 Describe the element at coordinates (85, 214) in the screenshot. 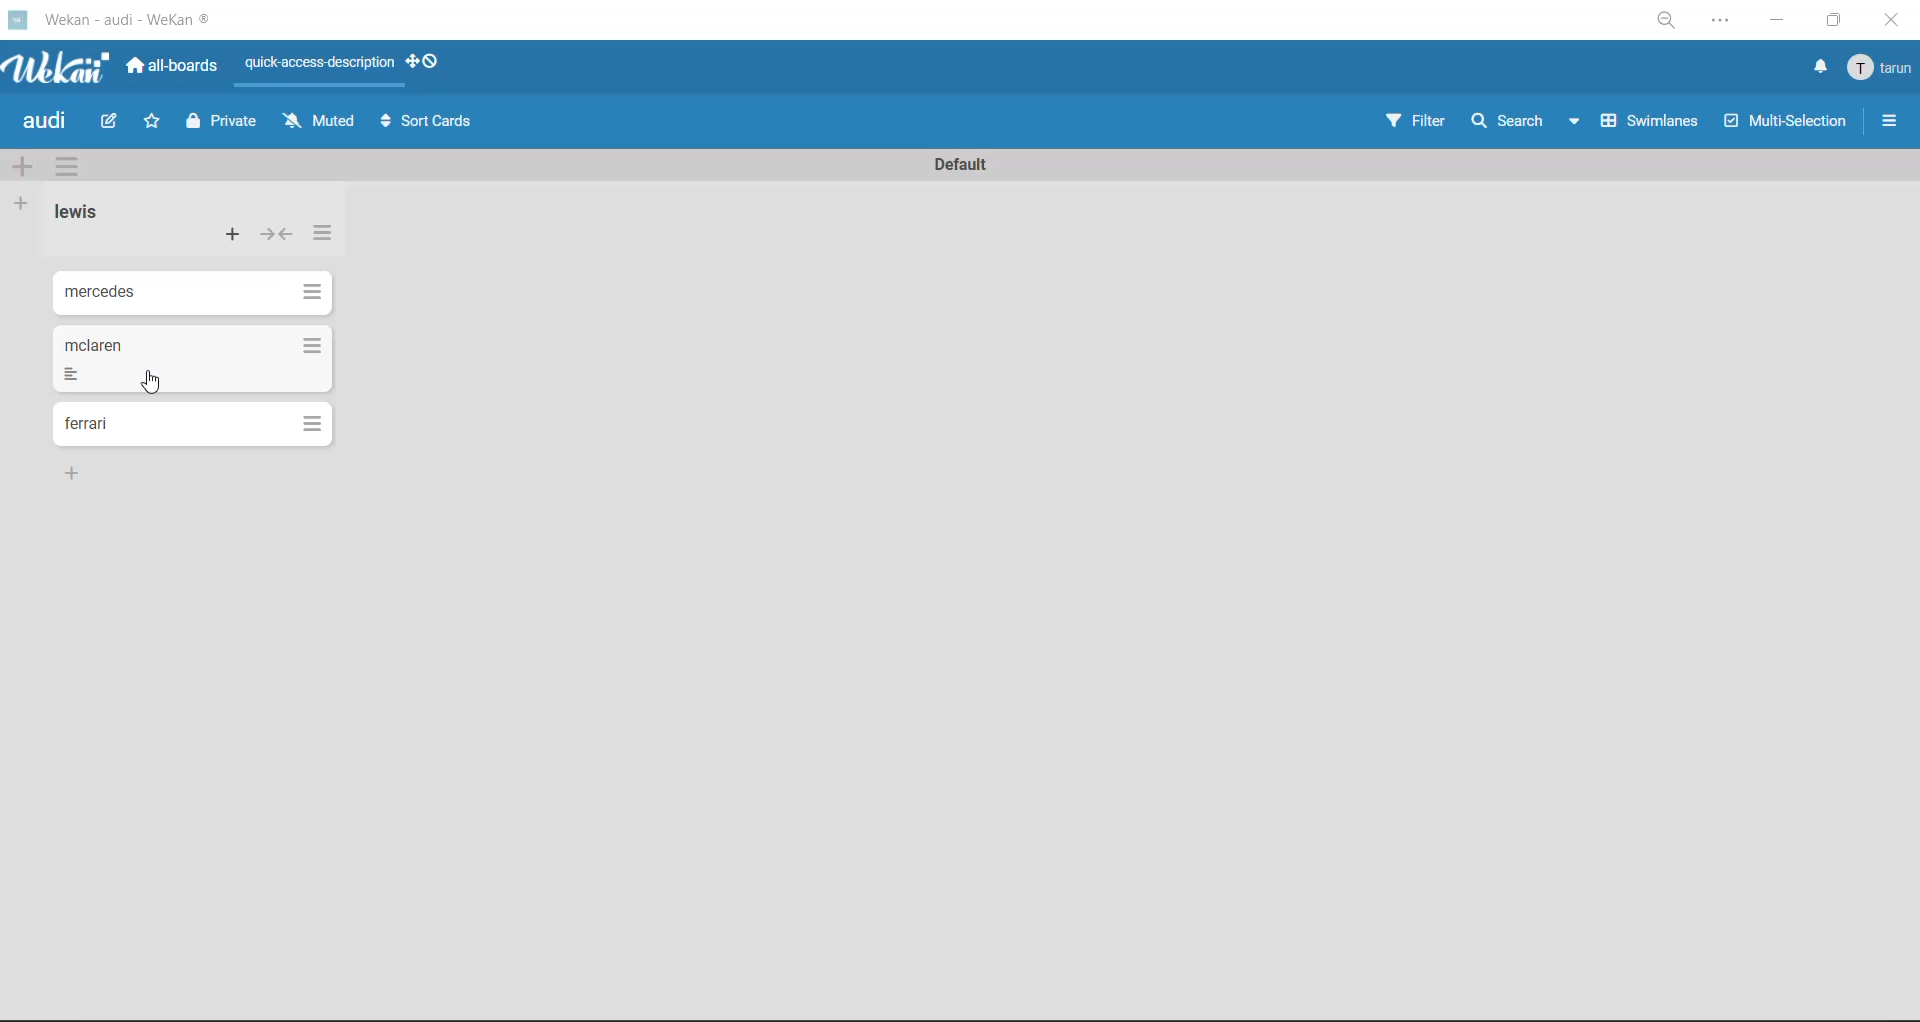

I see `list title` at that location.